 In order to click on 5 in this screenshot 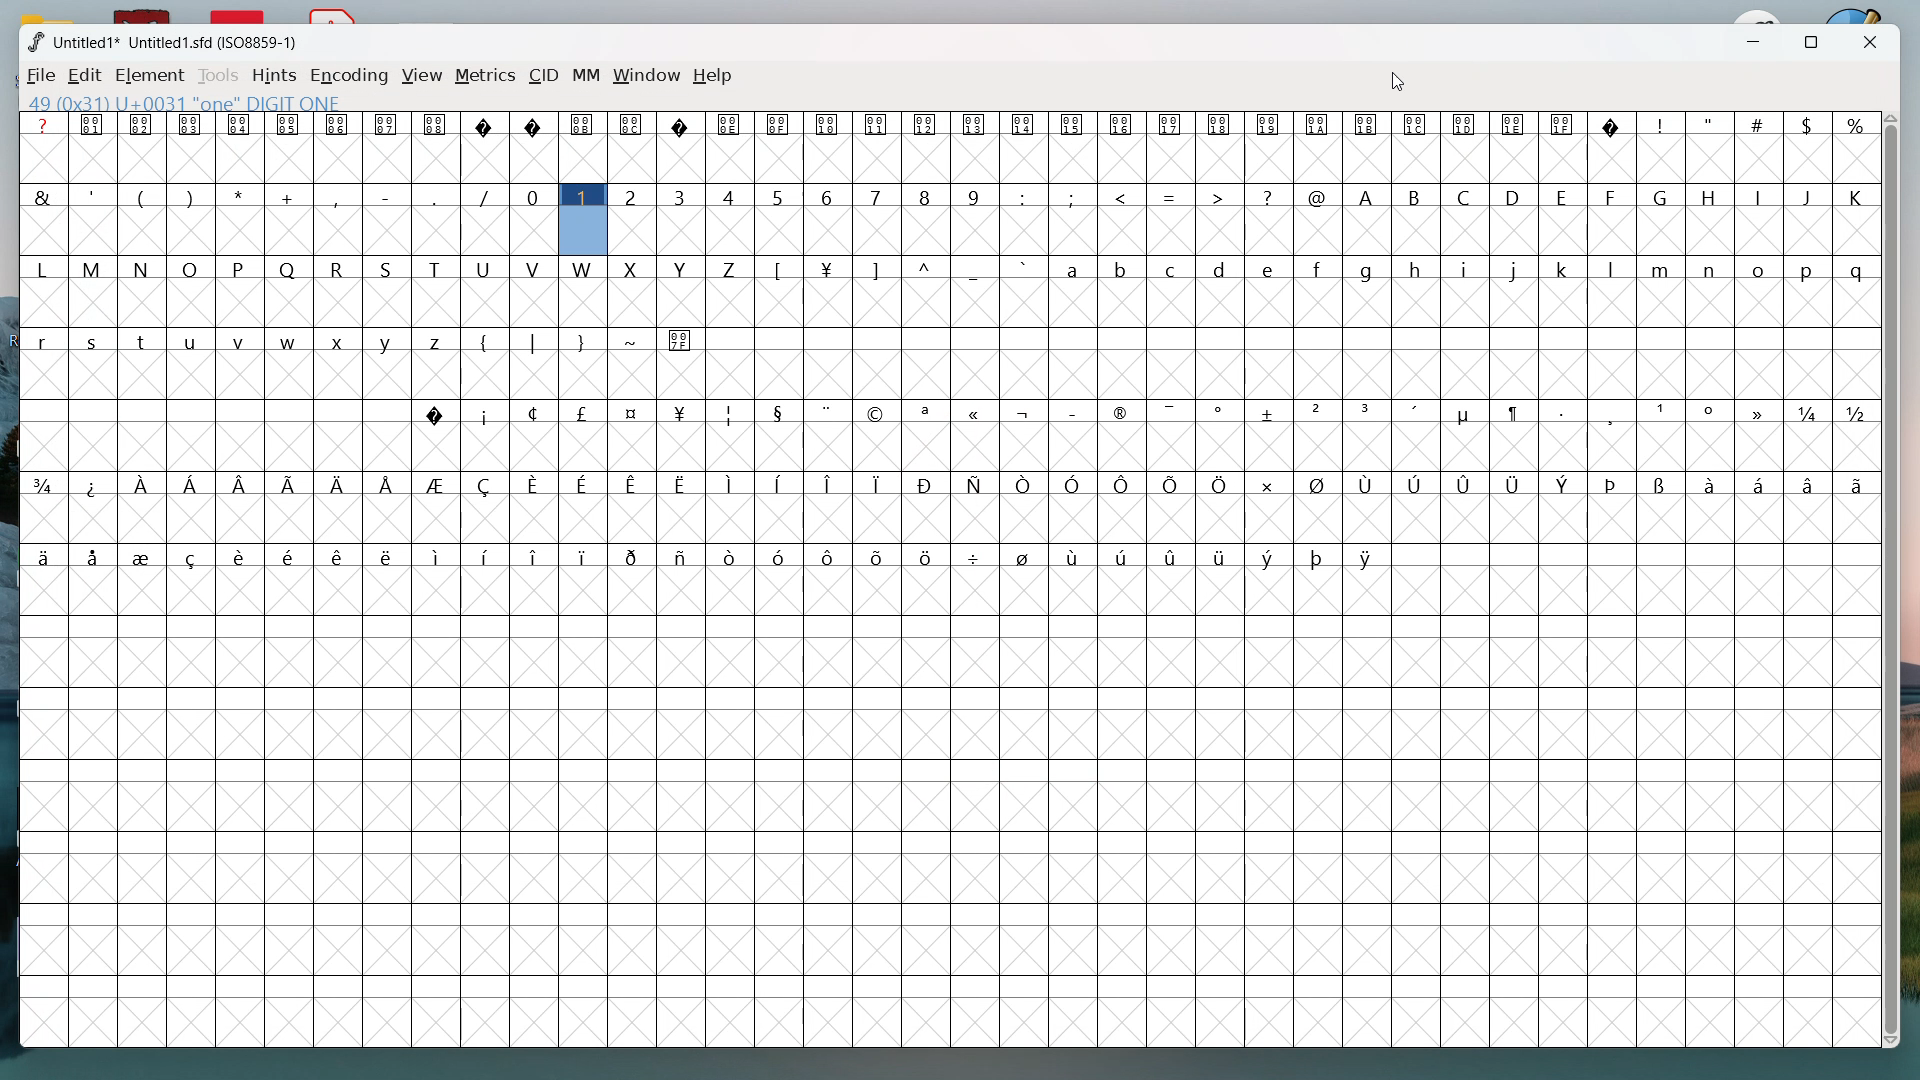, I will do `click(778, 196)`.